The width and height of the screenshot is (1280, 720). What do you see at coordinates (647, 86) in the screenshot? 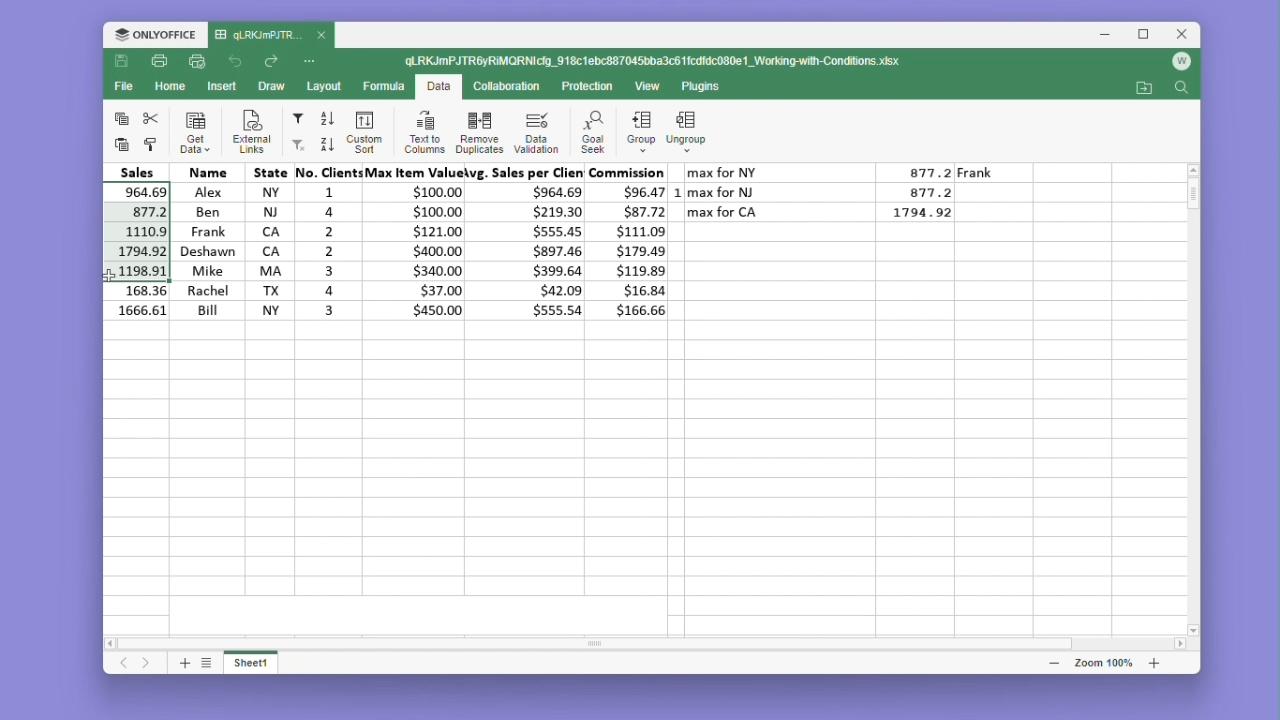
I see `` at bounding box center [647, 86].